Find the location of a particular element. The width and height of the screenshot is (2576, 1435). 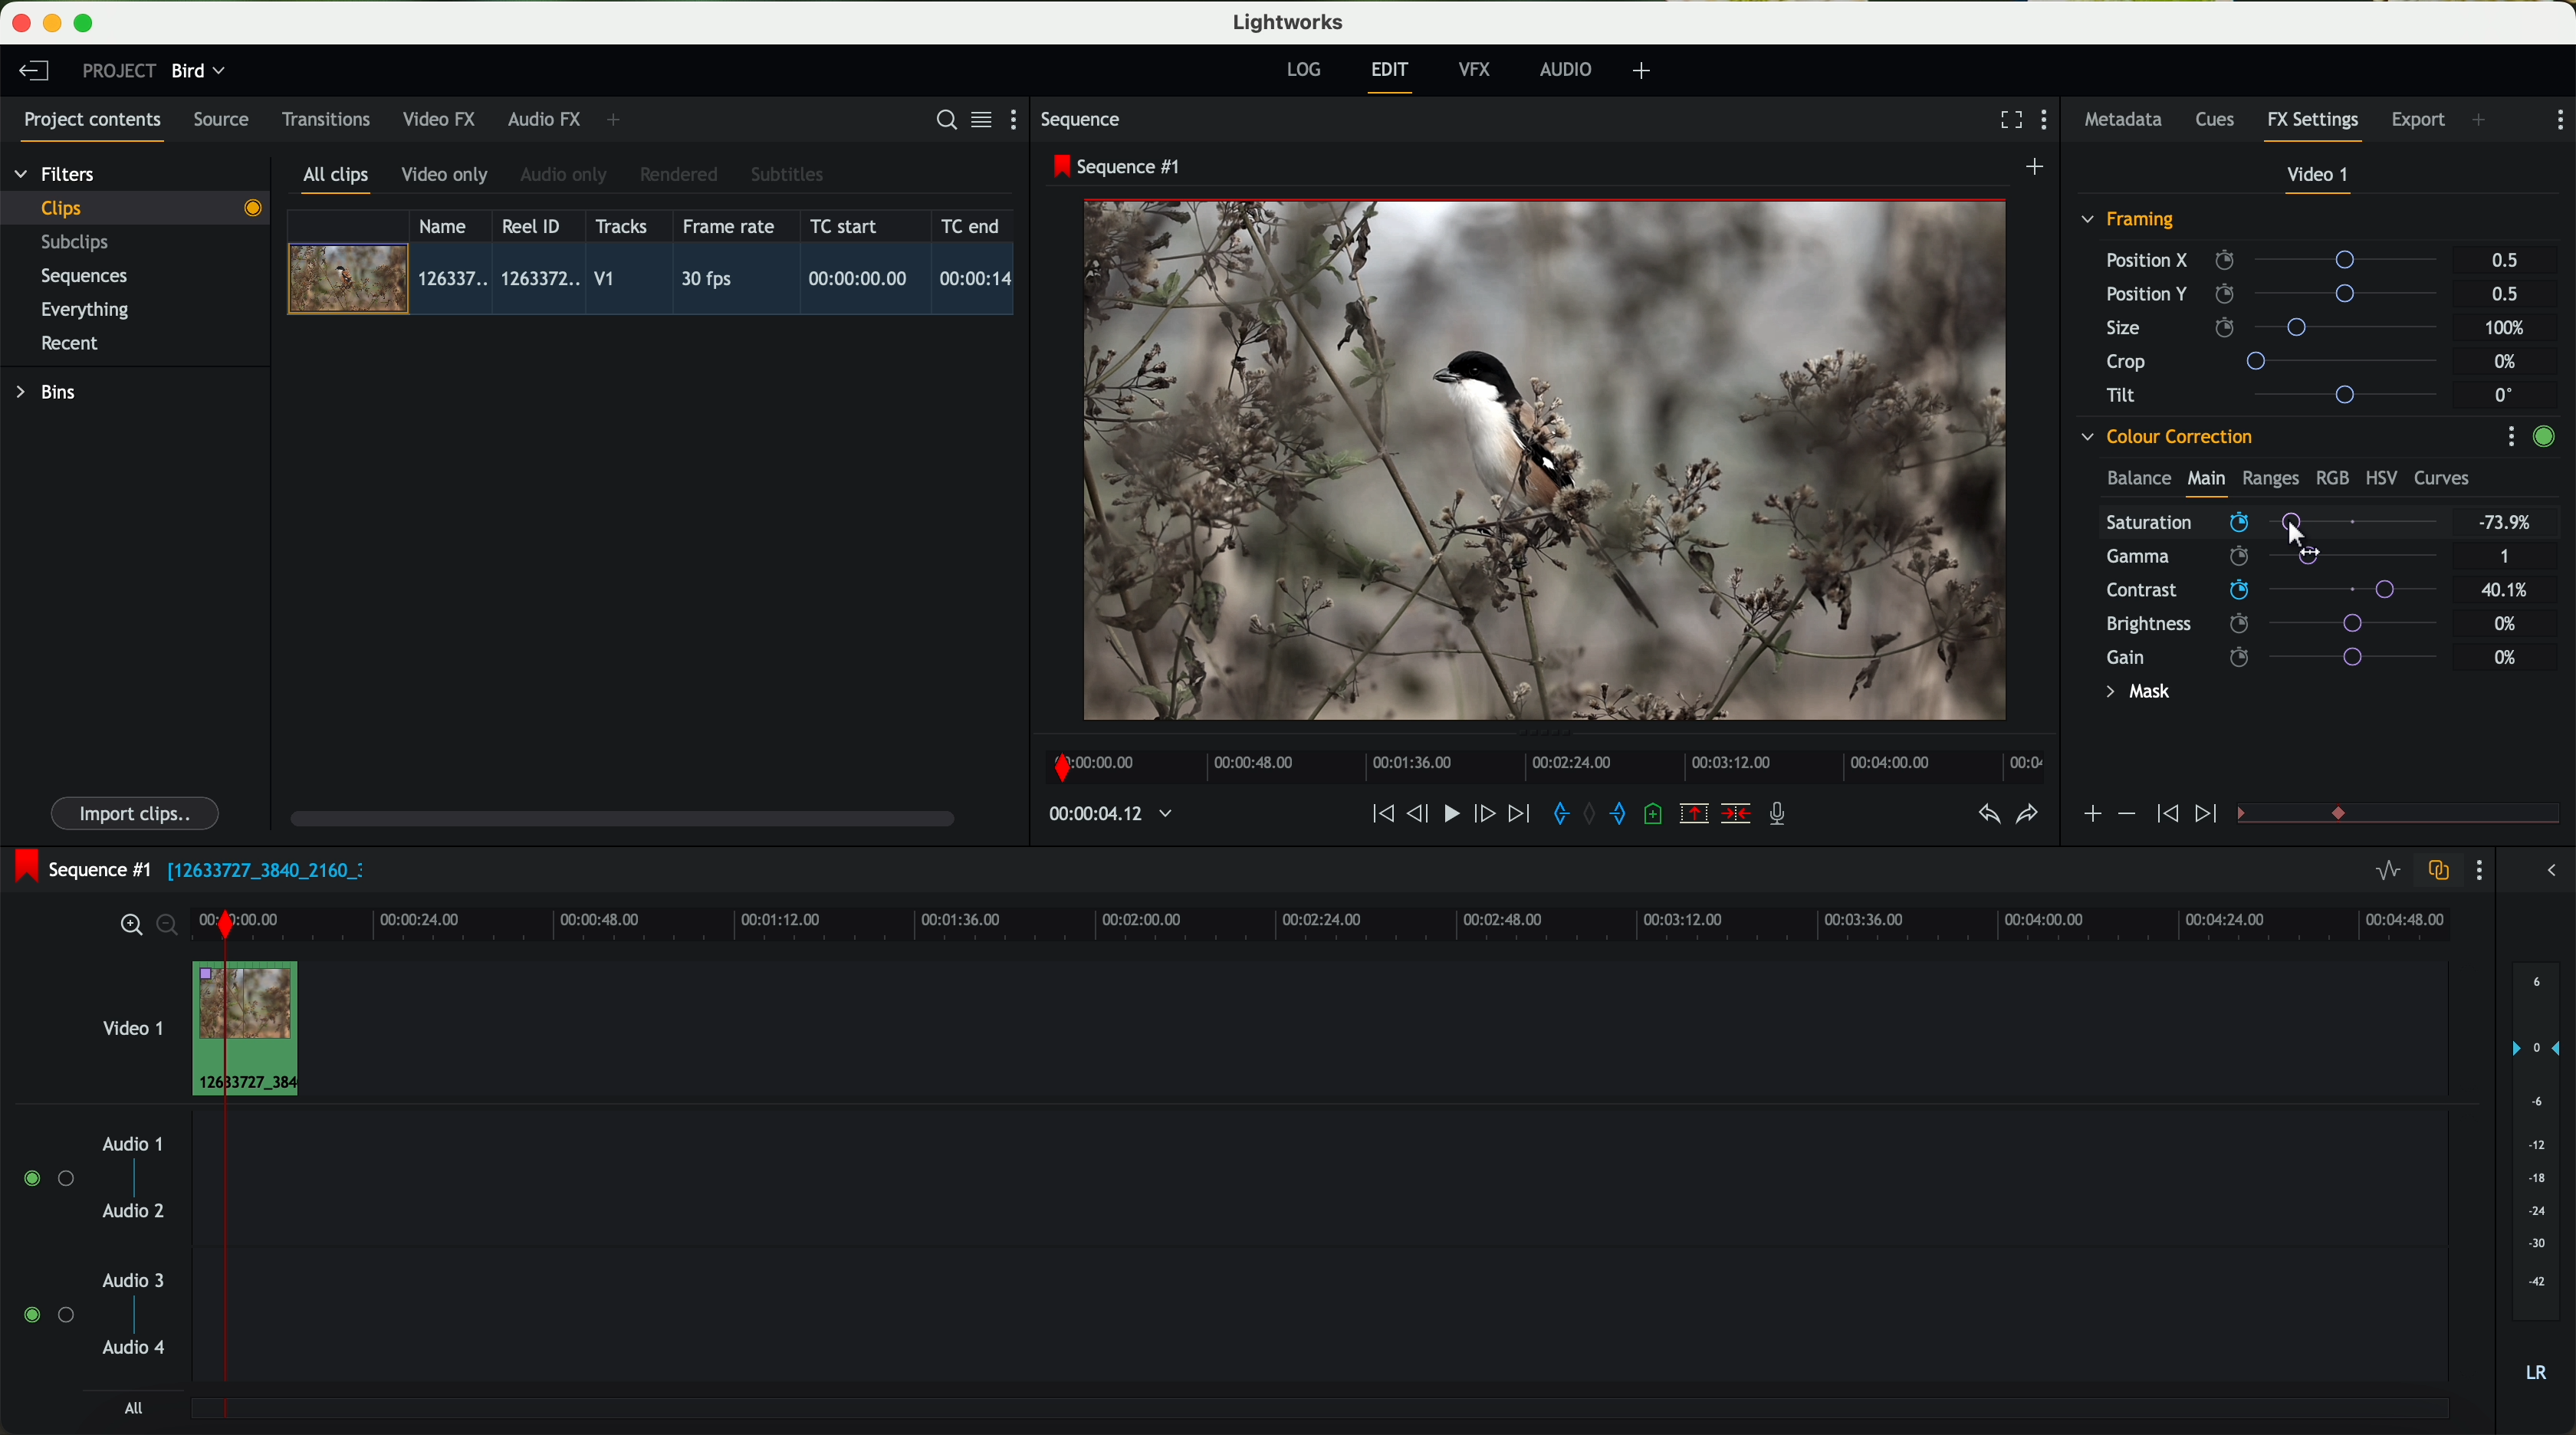

timeline is located at coordinates (1539, 761).